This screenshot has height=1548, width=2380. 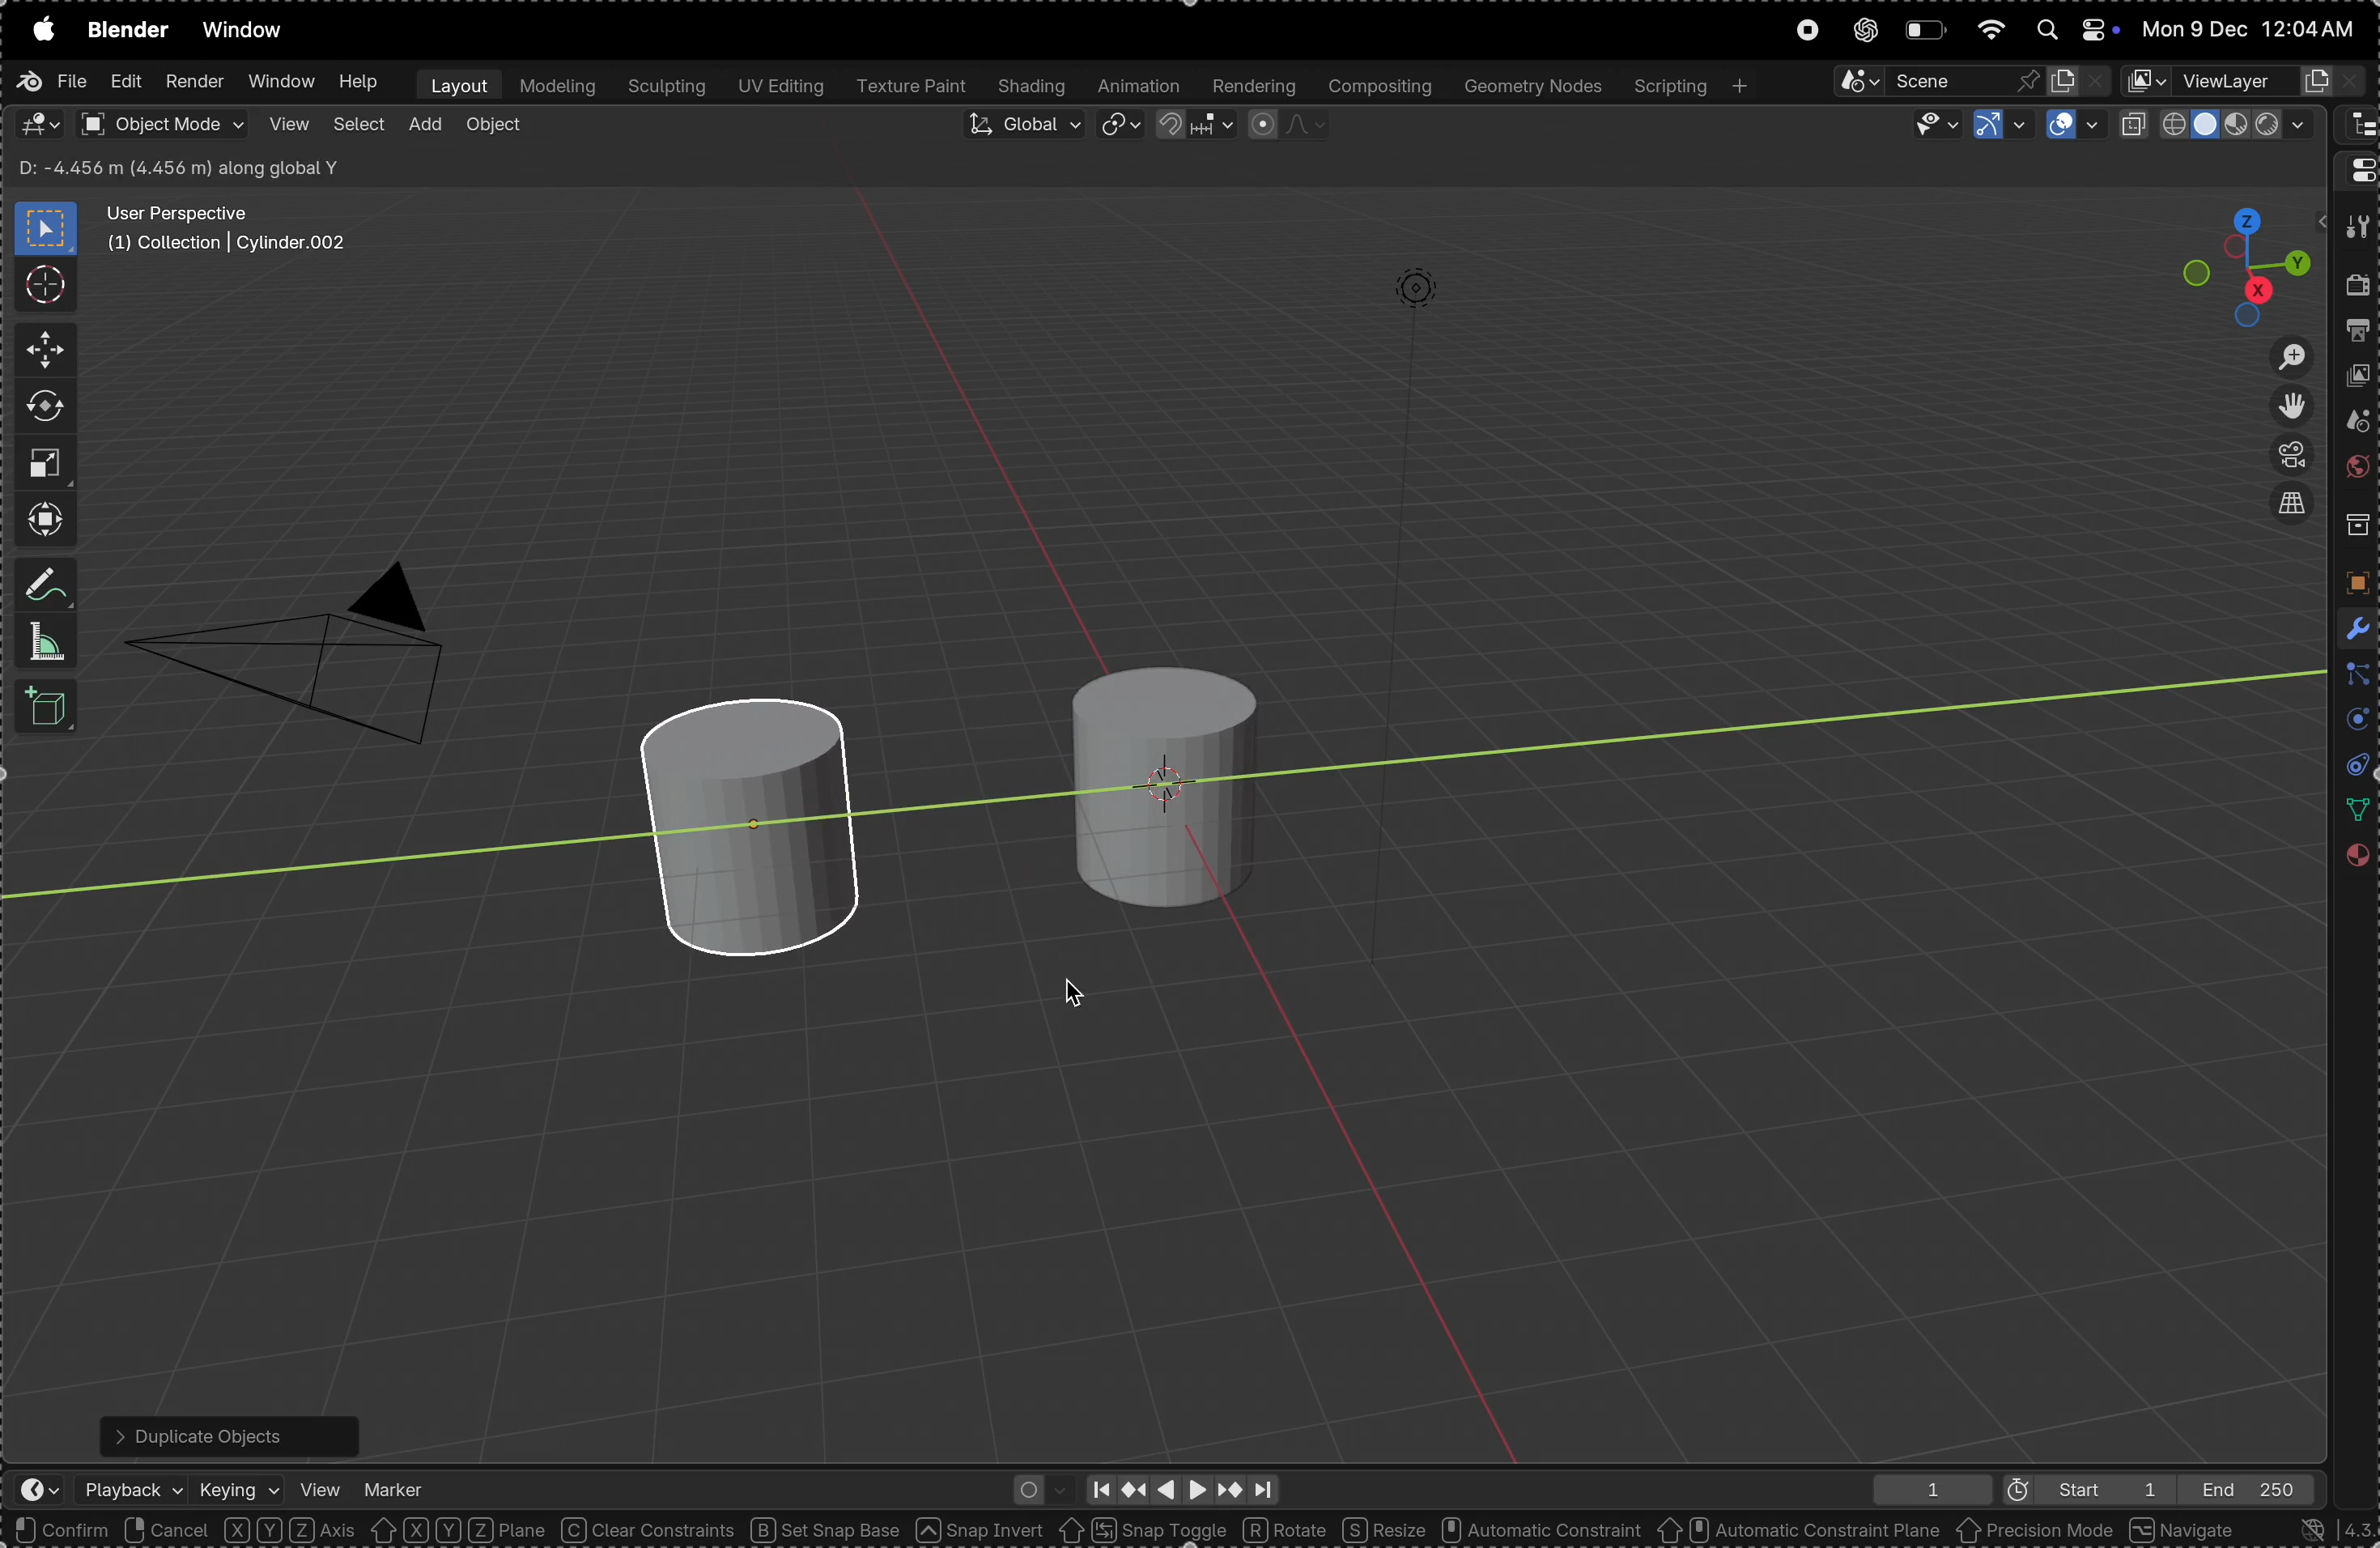 I want to click on layout, so click(x=454, y=84).